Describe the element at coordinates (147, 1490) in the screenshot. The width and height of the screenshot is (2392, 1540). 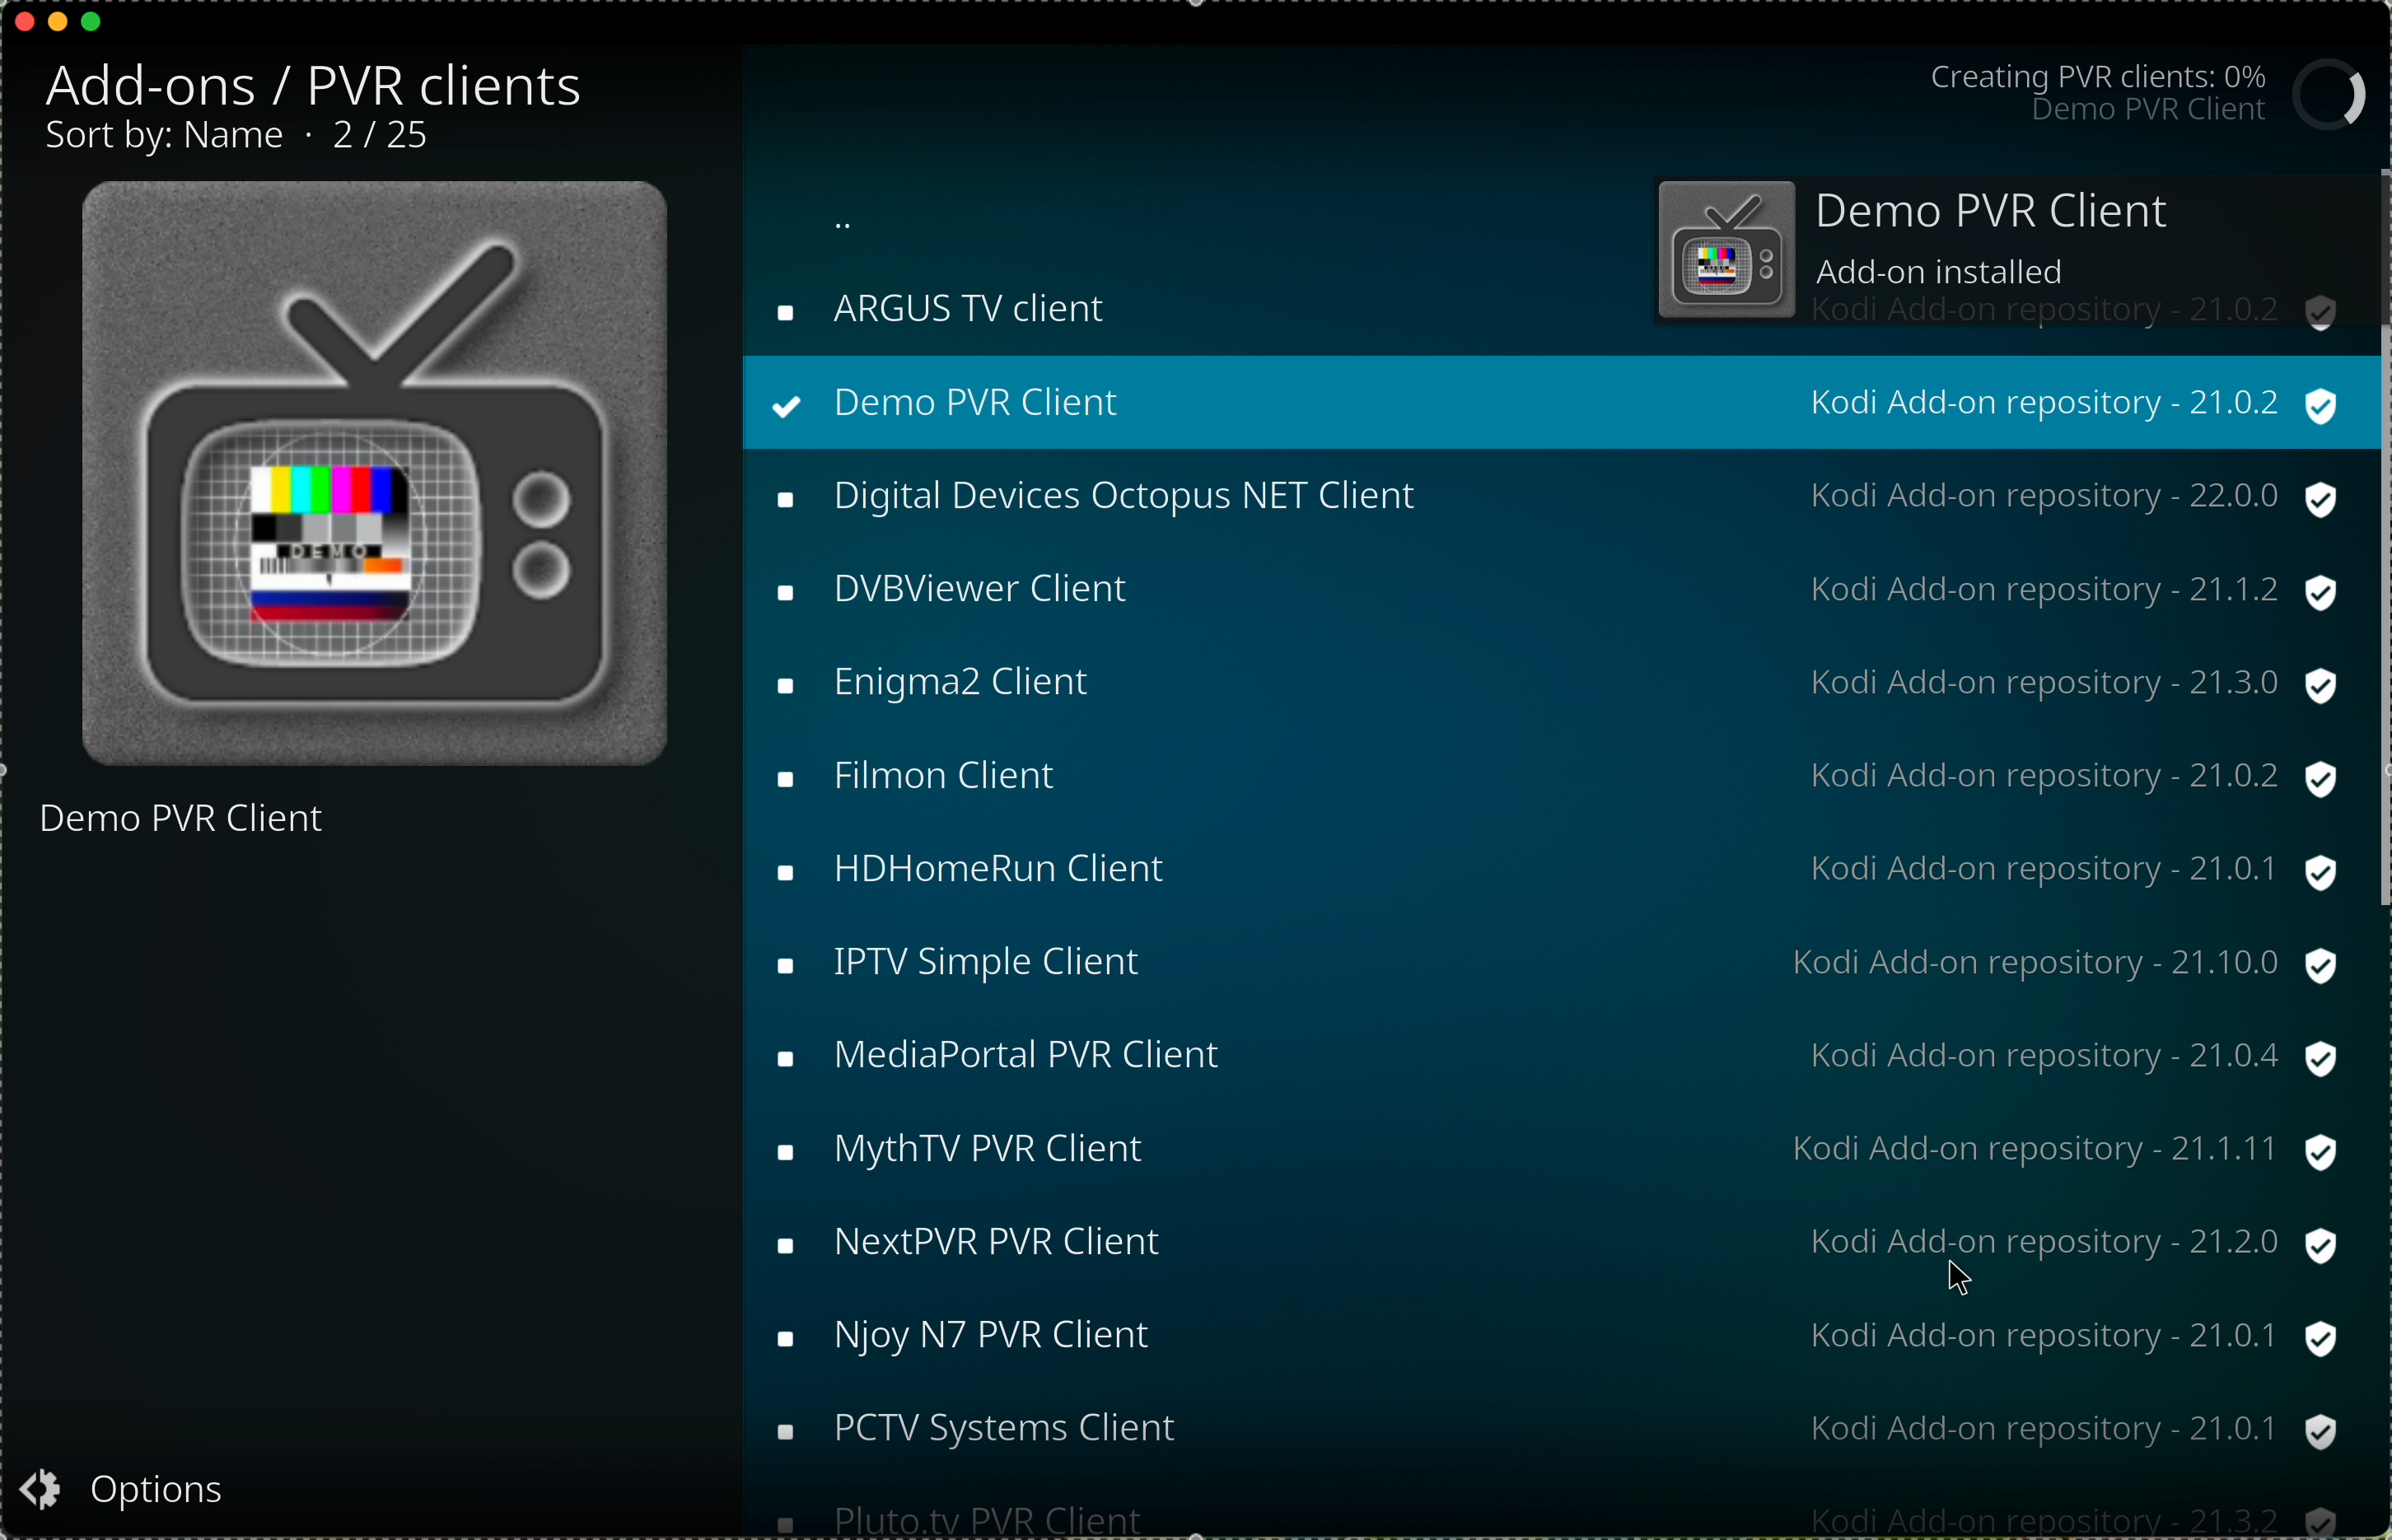
I see `Options` at that location.